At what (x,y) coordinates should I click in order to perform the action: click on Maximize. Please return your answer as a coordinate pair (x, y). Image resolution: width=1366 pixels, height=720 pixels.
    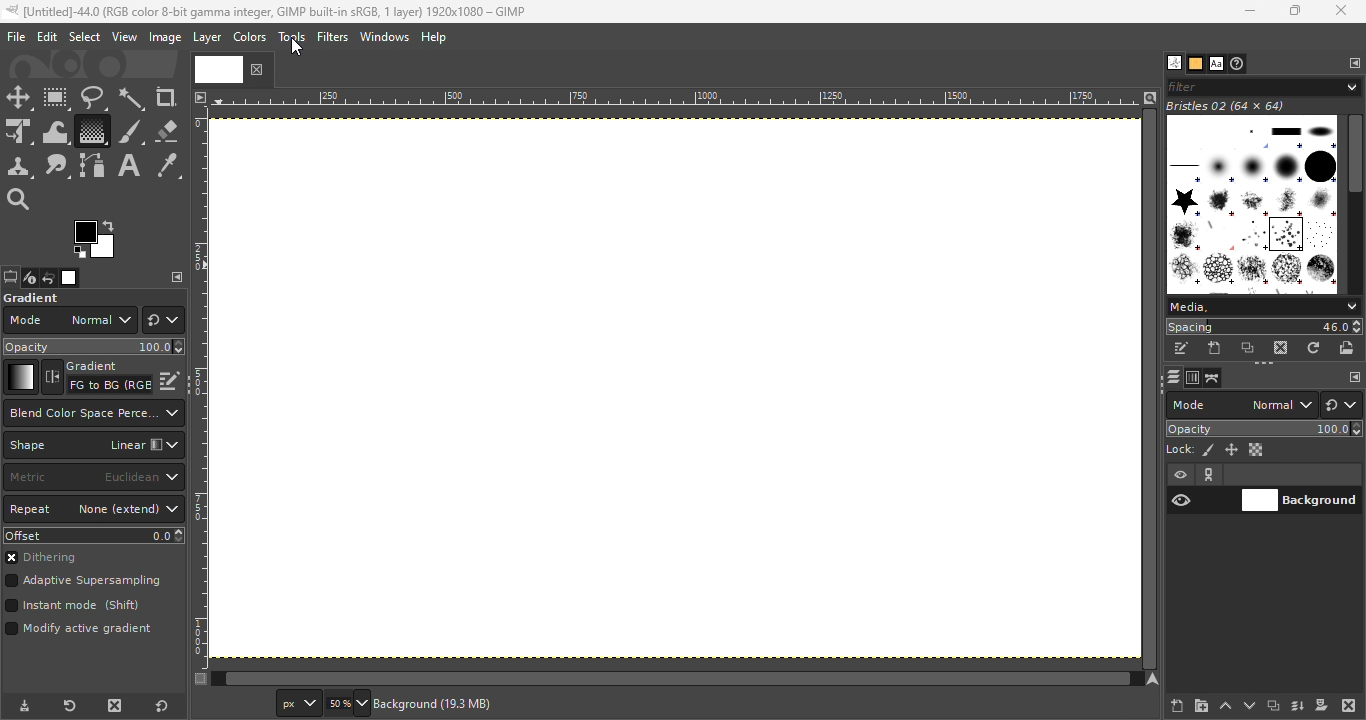
    Looking at the image, I should click on (1300, 11).